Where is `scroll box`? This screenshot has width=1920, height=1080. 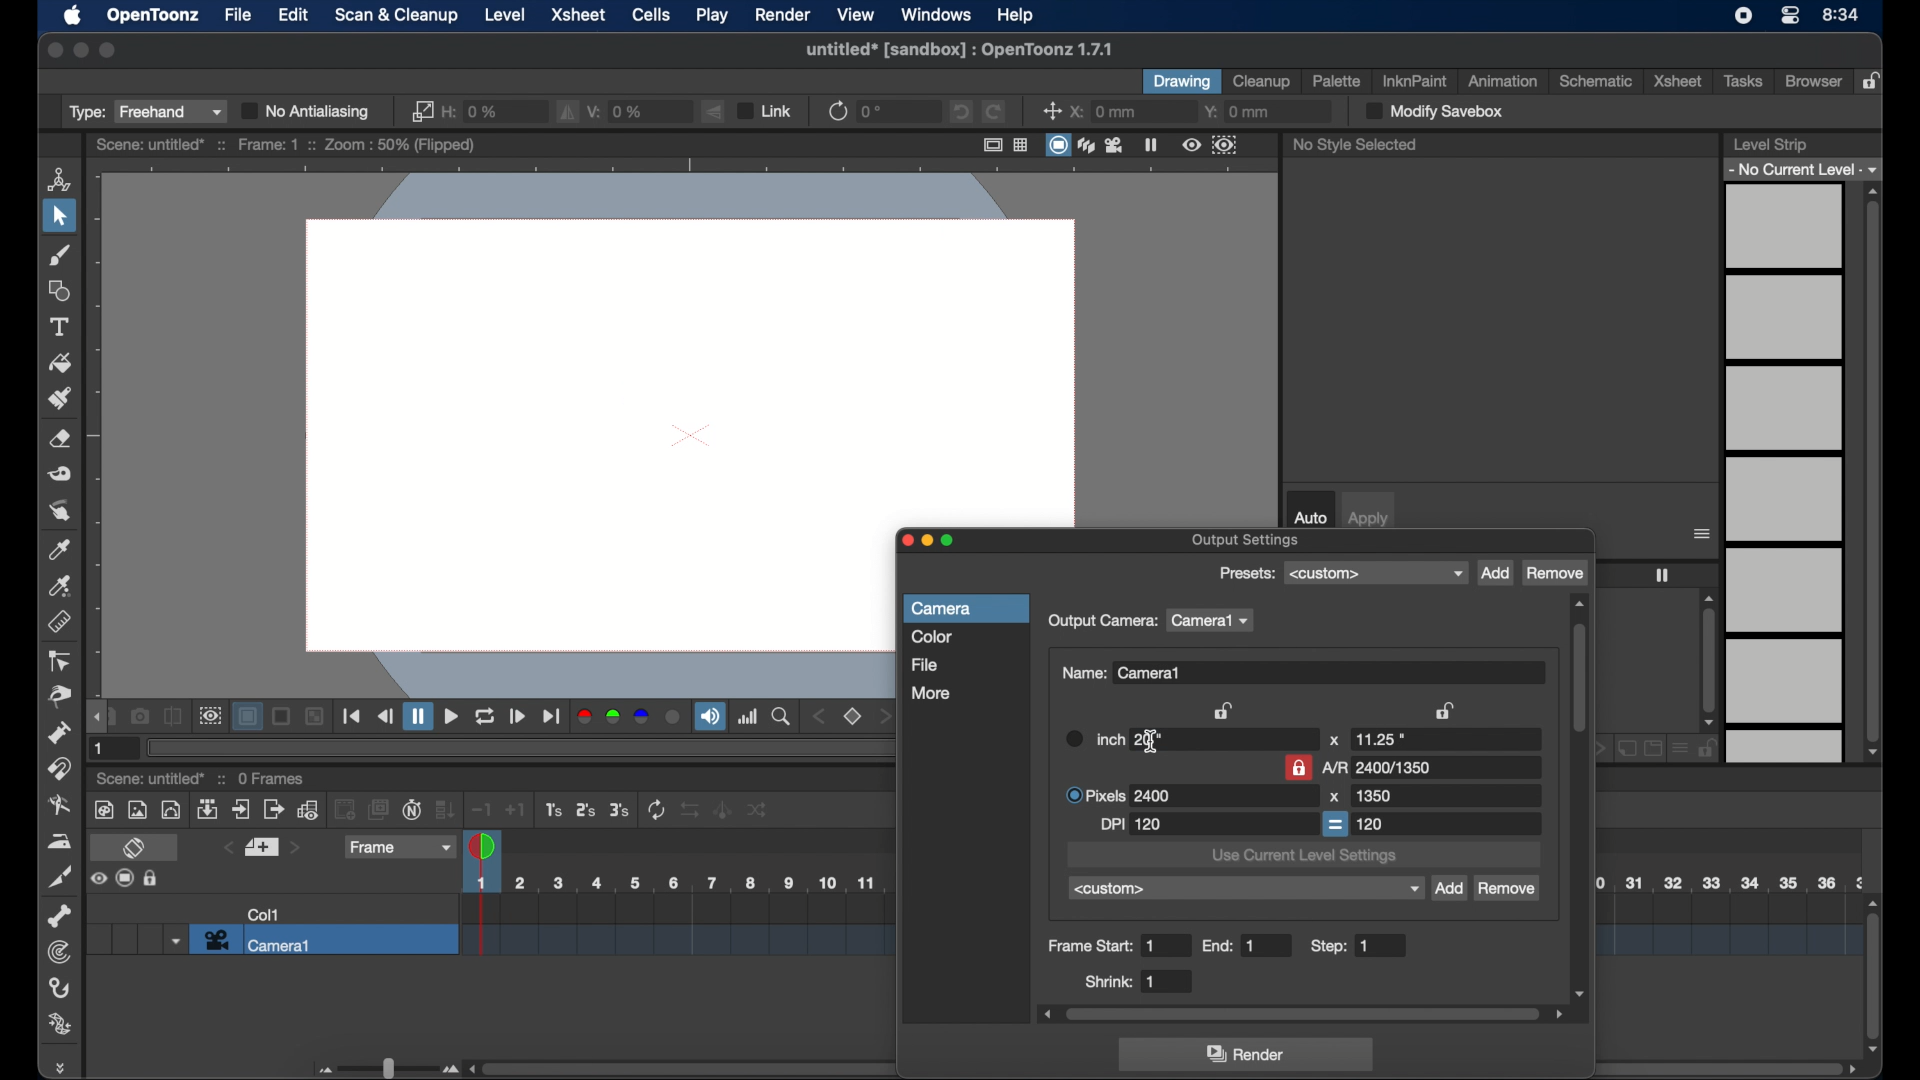
scroll box is located at coordinates (1709, 660).